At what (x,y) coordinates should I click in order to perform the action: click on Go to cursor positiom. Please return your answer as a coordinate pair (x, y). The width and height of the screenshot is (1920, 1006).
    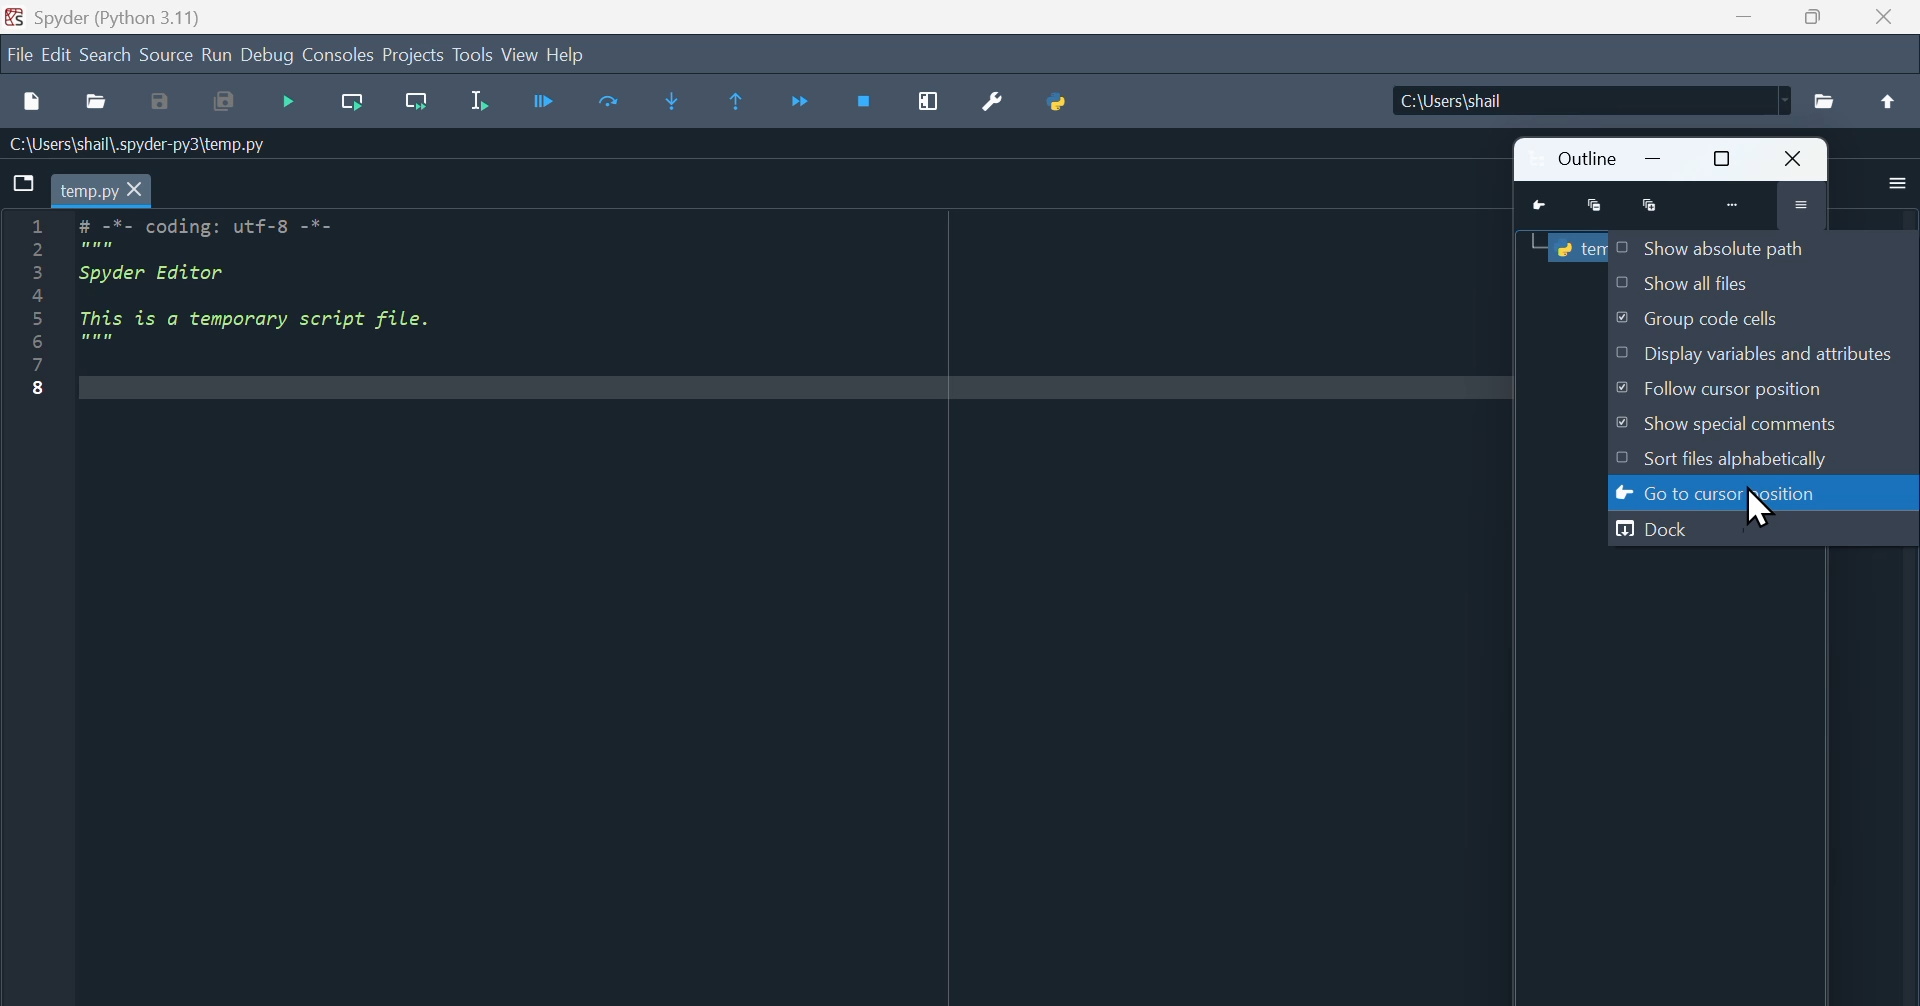
    Looking at the image, I should click on (1726, 493).